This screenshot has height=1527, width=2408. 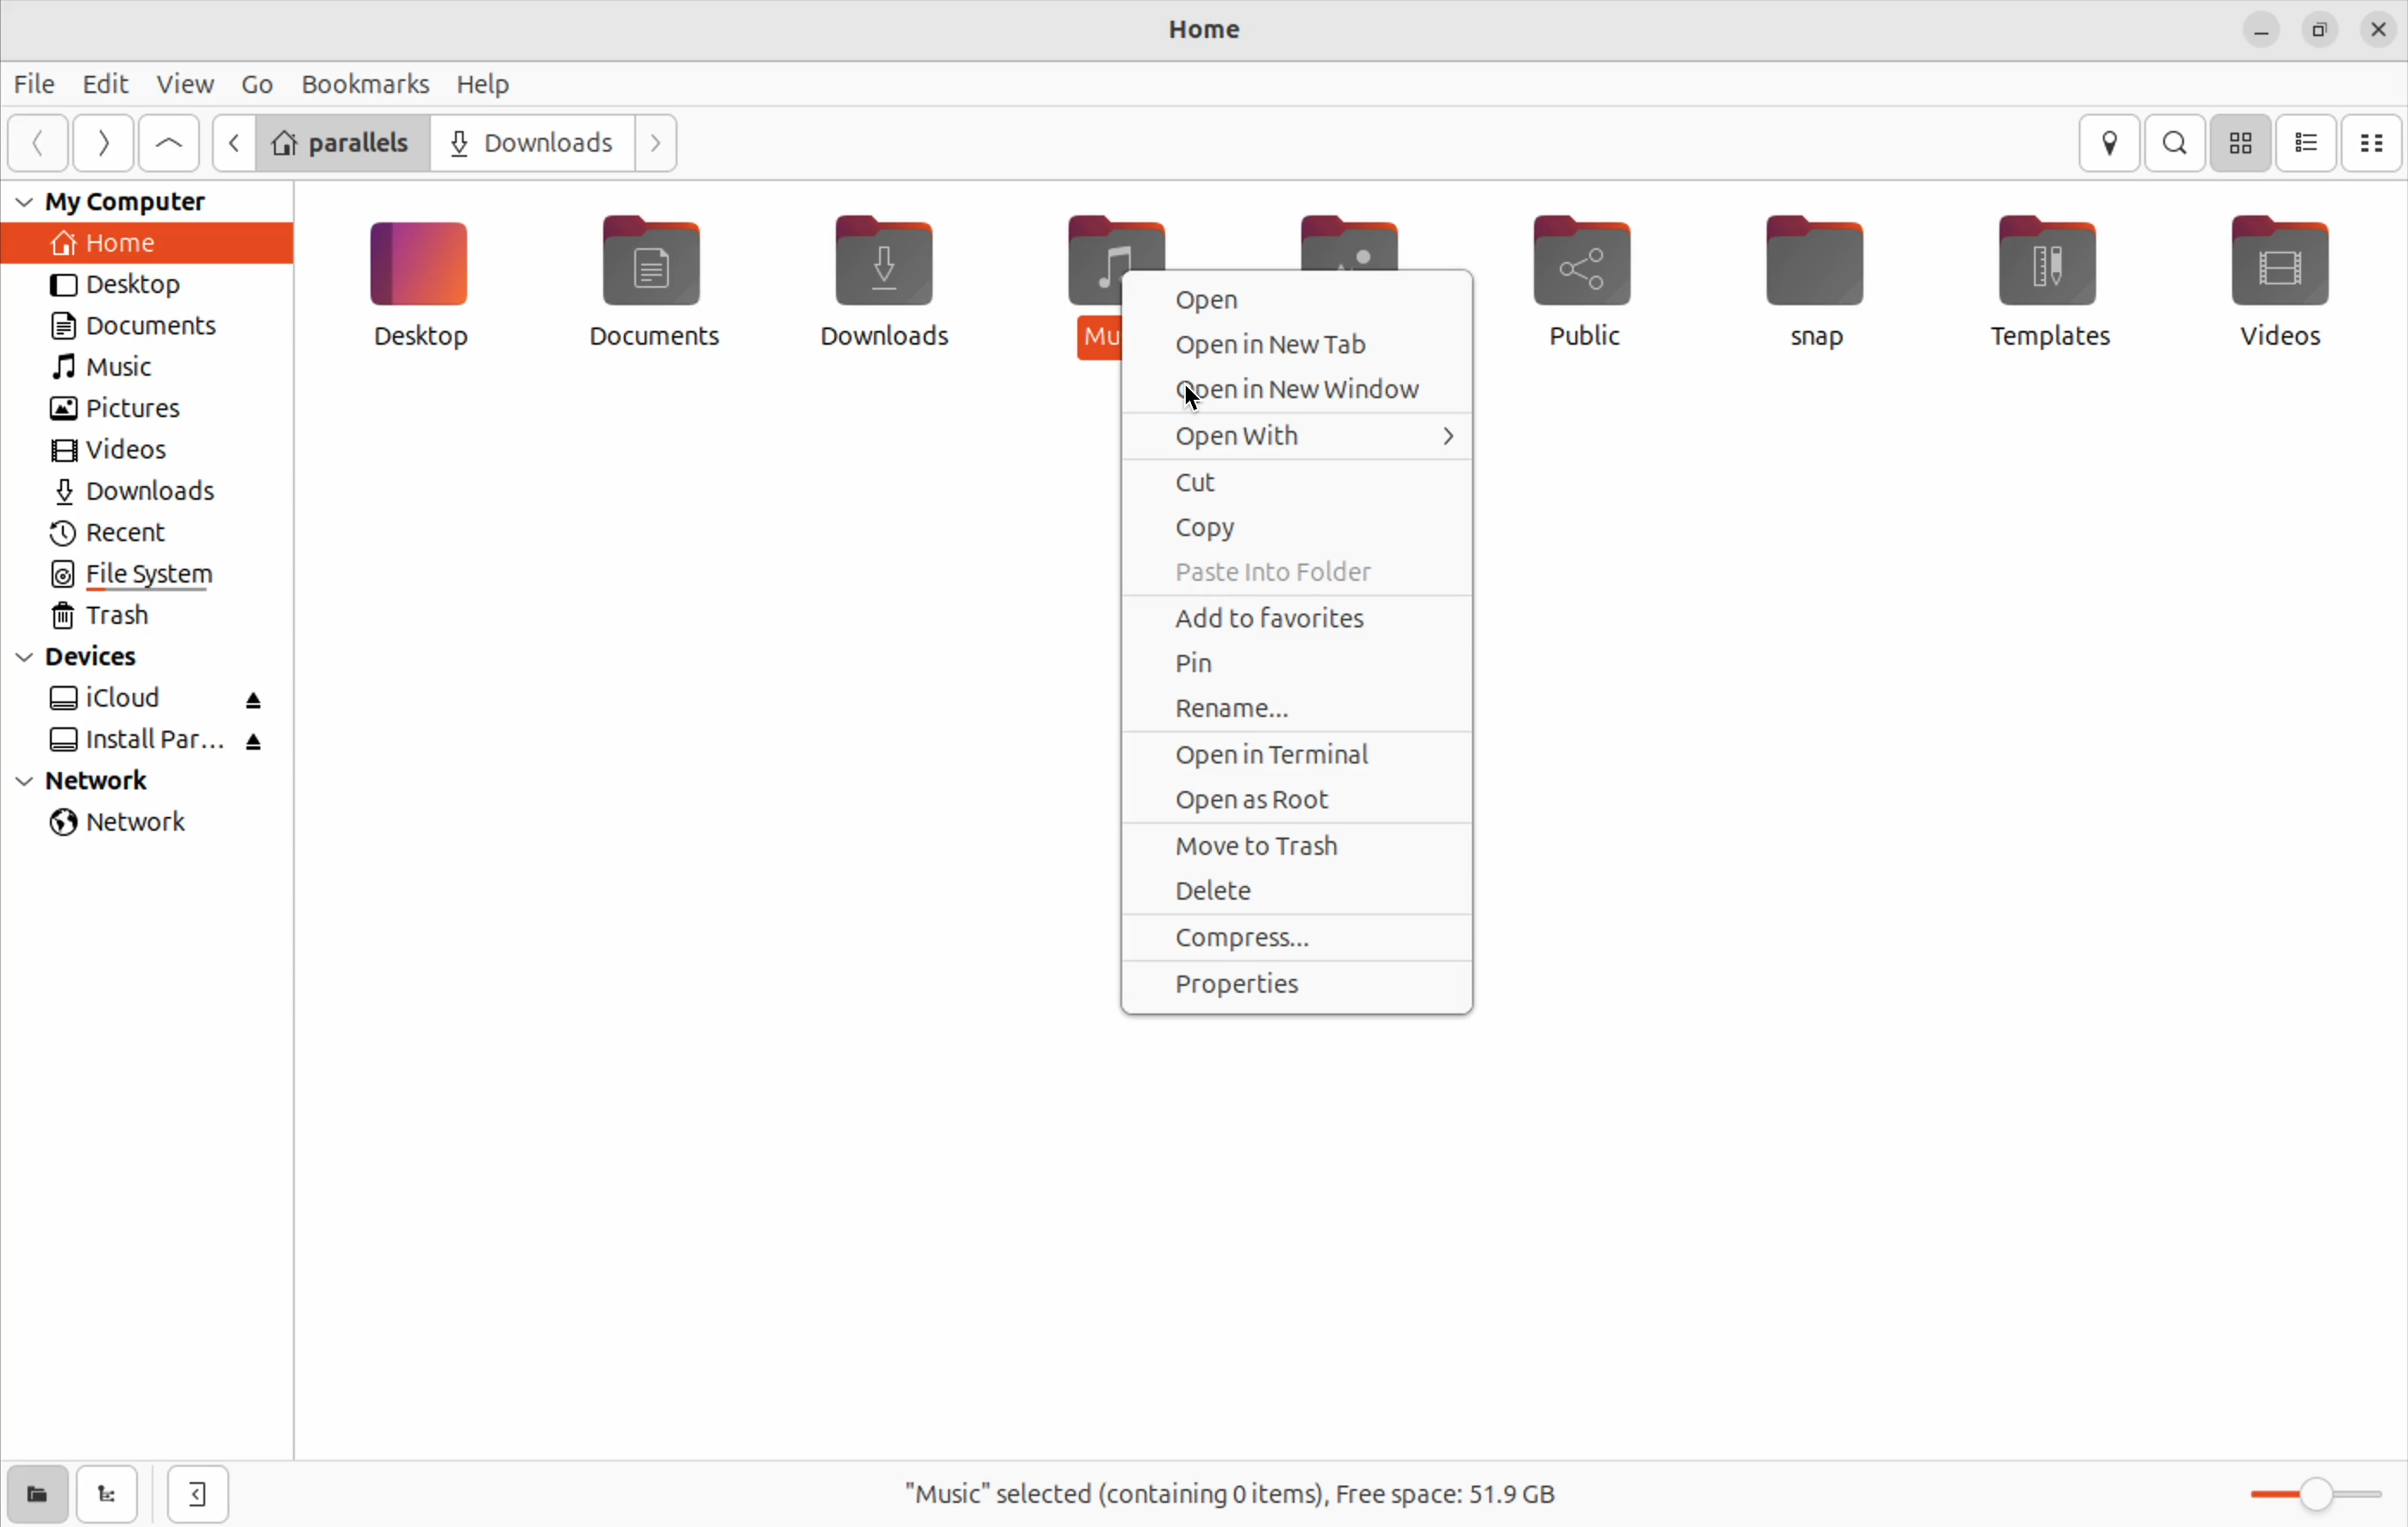 What do you see at coordinates (1301, 388) in the screenshot?
I see `open in  new window` at bounding box center [1301, 388].